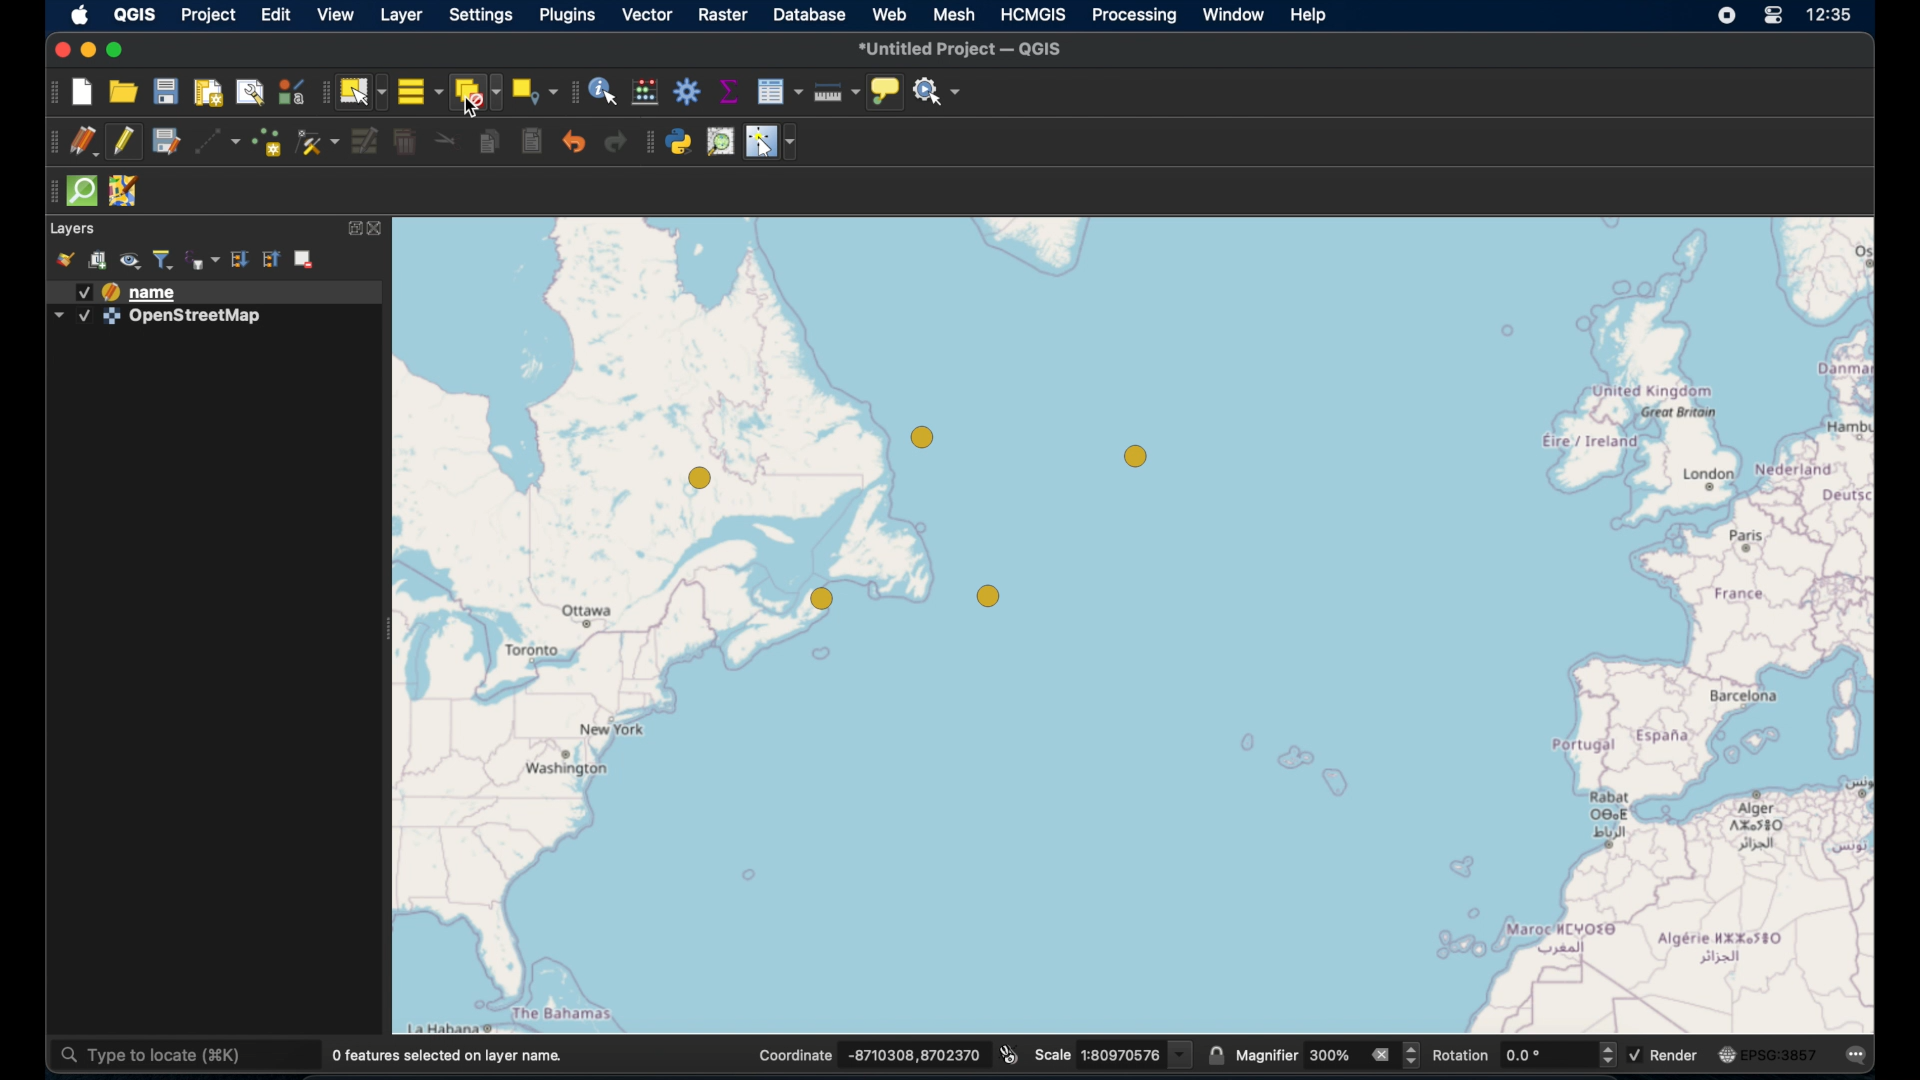 This screenshot has width=1920, height=1080. Describe the element at coordinates (164, 260) in the screenshot. I see `filter legend` at that location.